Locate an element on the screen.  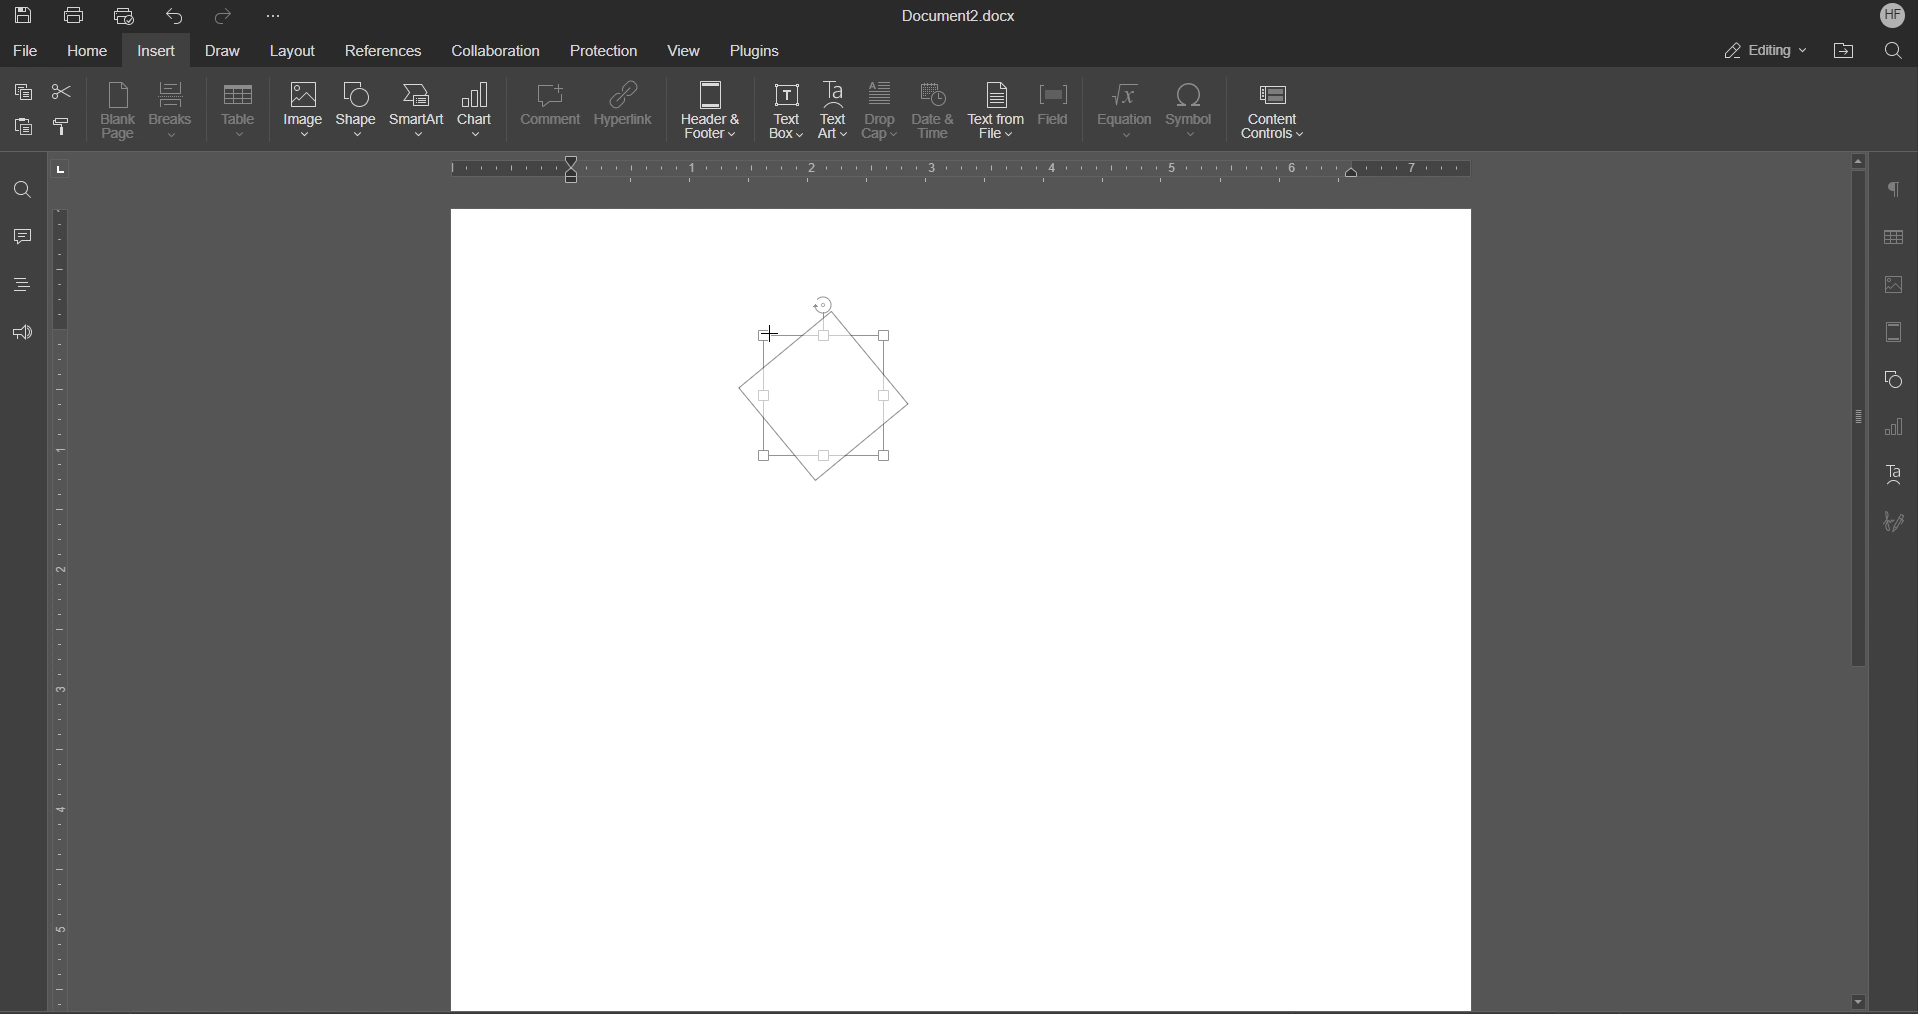
Open File Location is located at coordinates (1847, 50).